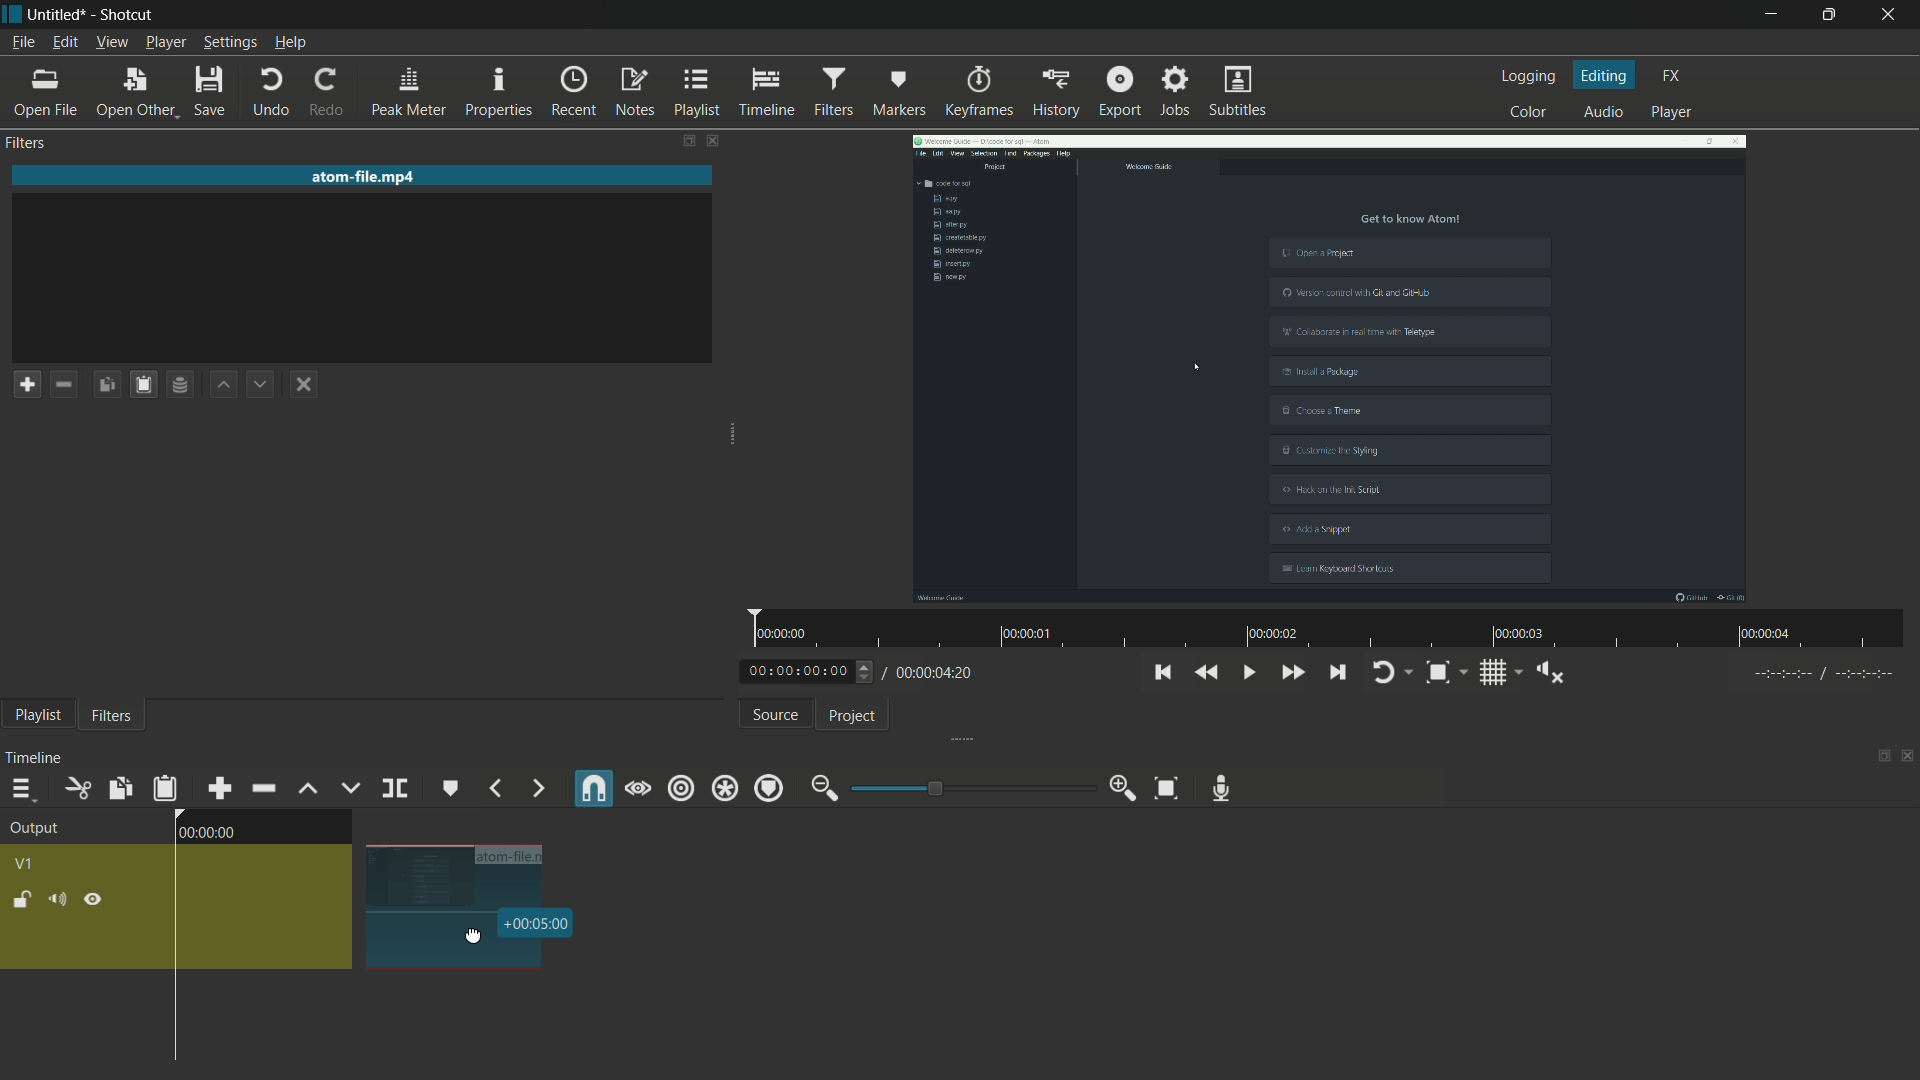  I want to click on scrub while dragging, so click(638, 788).